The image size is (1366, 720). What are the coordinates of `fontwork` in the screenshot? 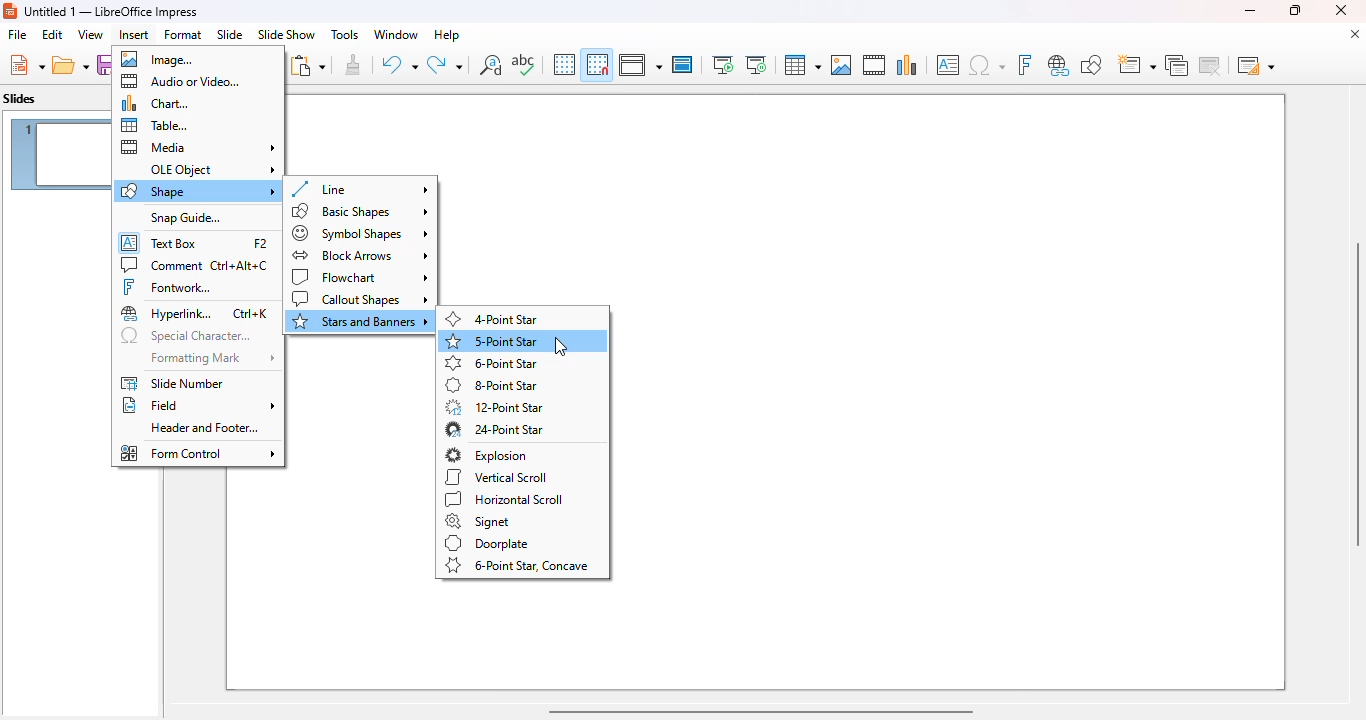 It's located at (167, 287).